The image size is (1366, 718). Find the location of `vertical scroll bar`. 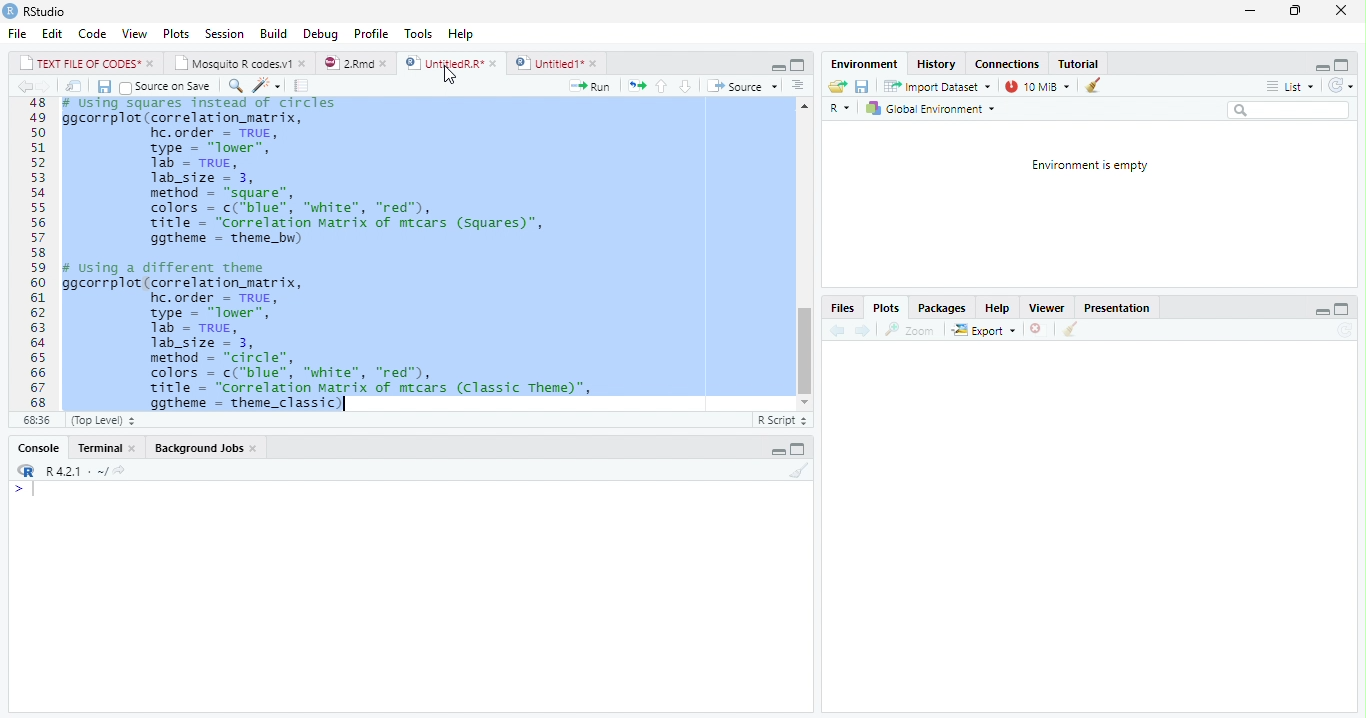

vertical scroll bar is located at coordinates (803, 258).